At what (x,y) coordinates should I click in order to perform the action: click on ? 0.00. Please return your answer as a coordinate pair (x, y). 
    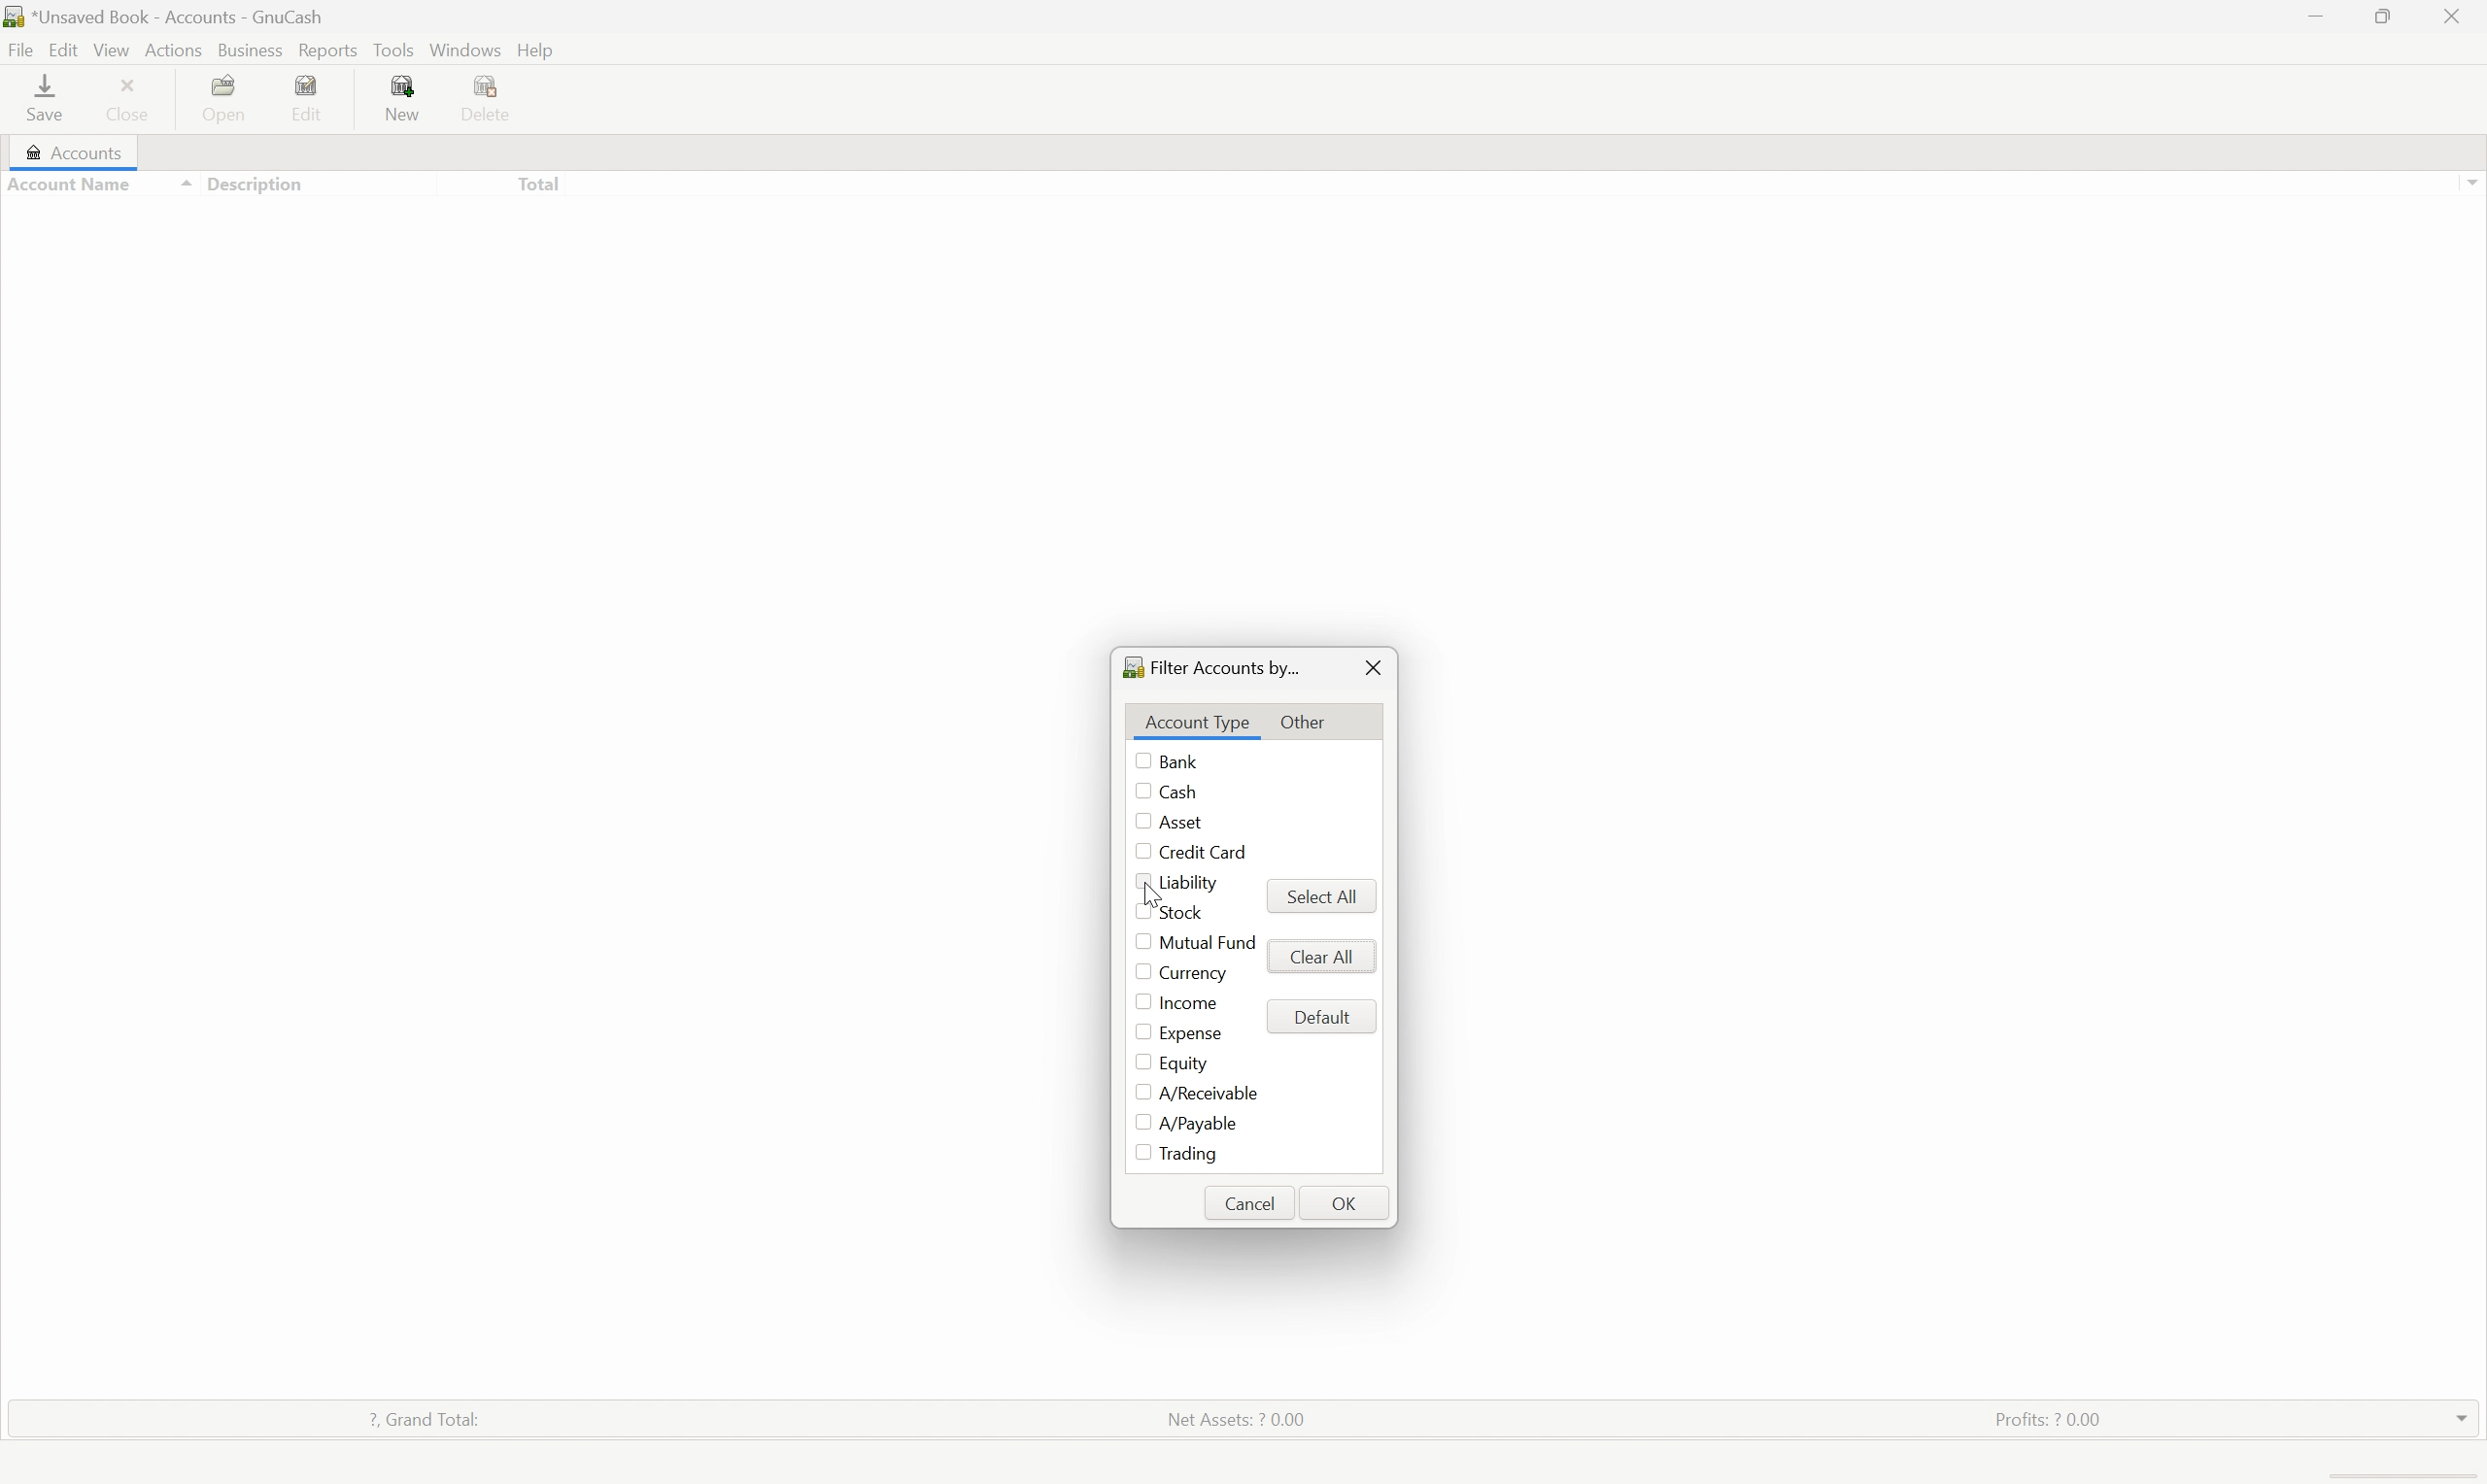
    Looking at the image, I should click on (541, 333).